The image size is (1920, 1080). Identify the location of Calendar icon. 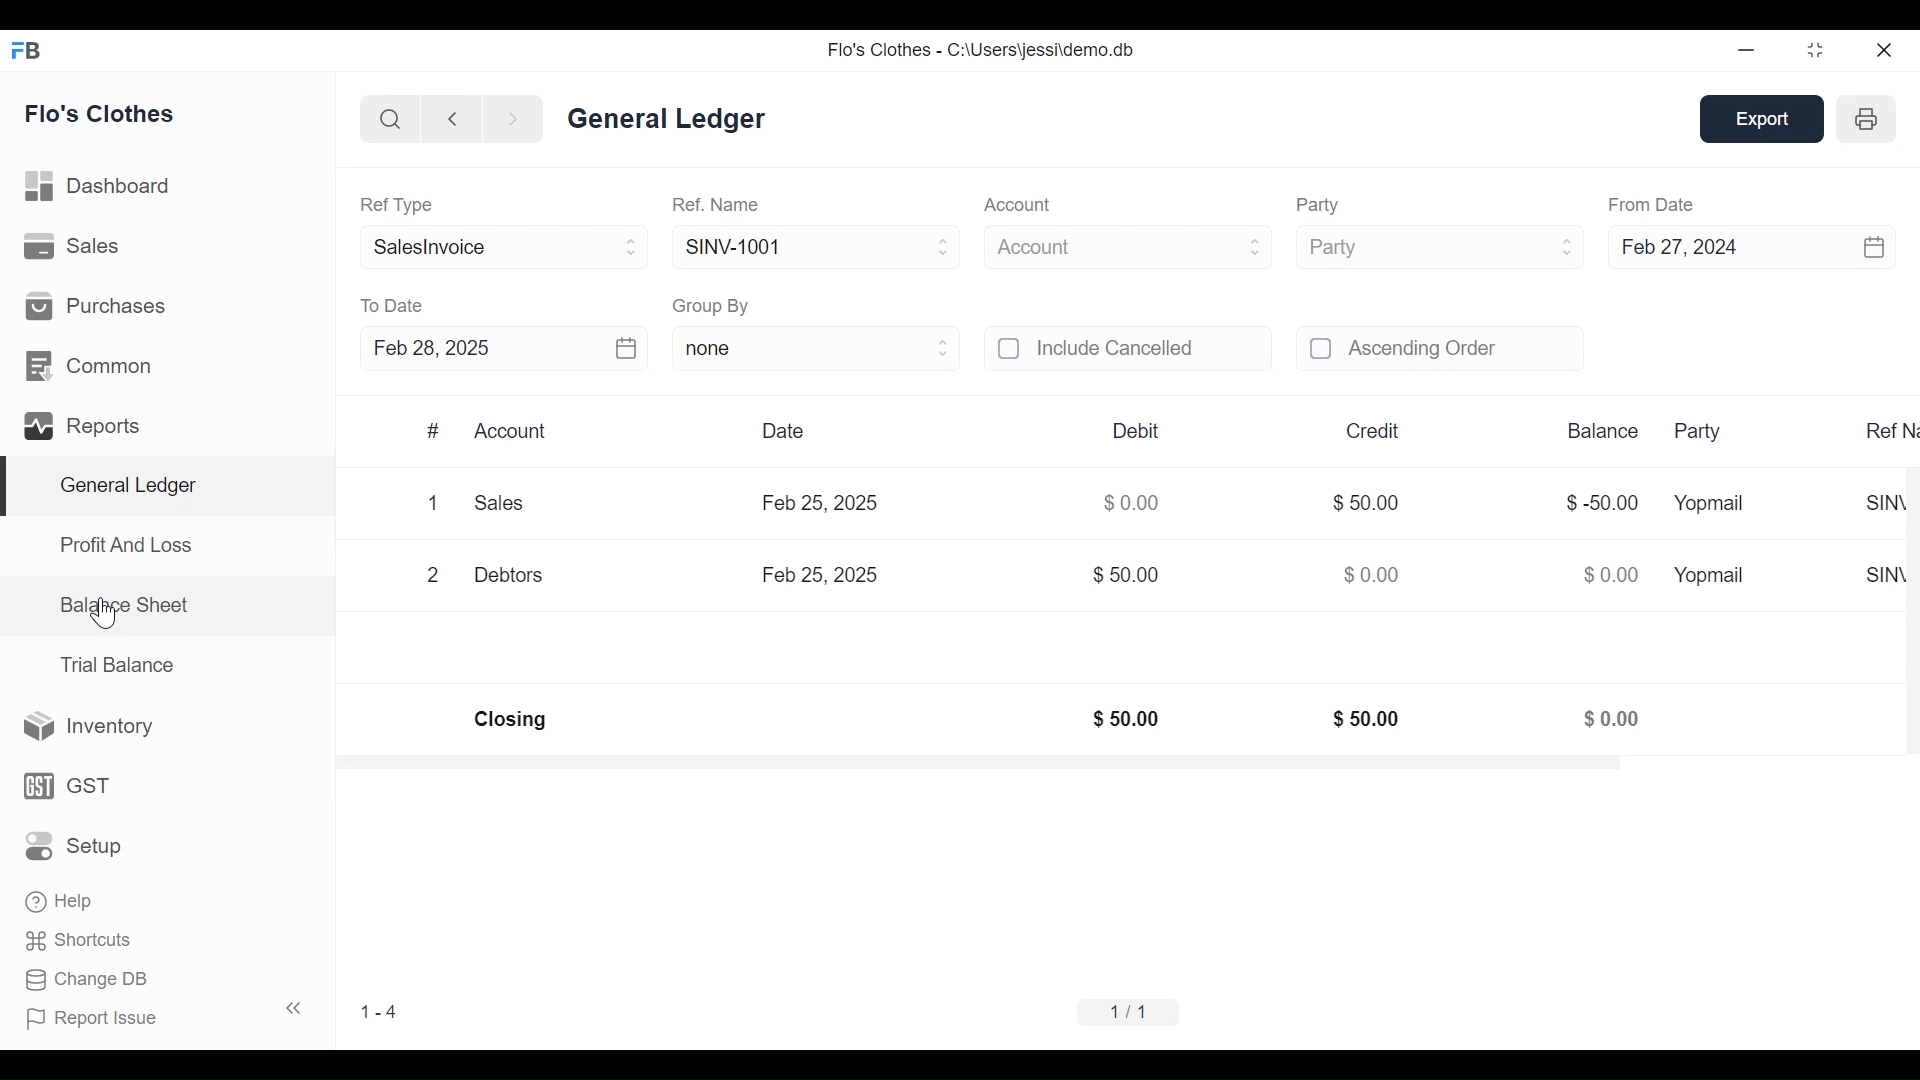
(1876, 246).